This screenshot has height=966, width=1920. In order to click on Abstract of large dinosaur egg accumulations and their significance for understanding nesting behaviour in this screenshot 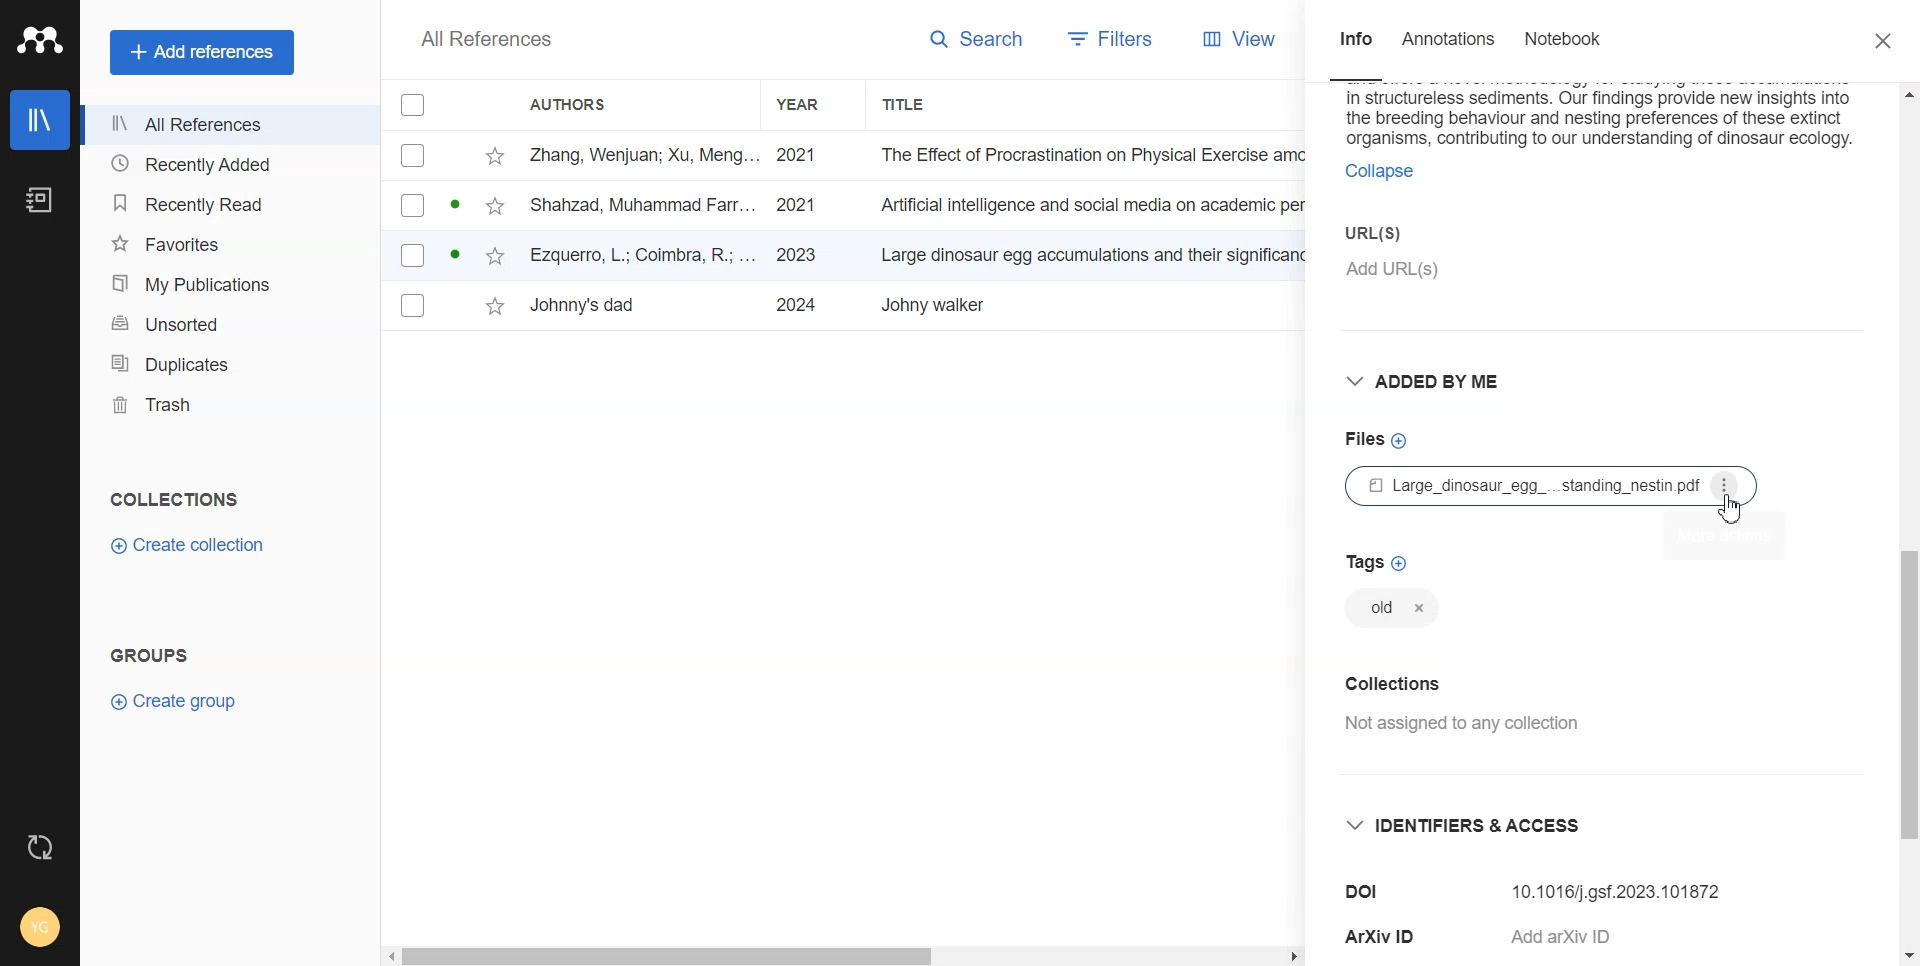, I will do `click(1601, 116)`.